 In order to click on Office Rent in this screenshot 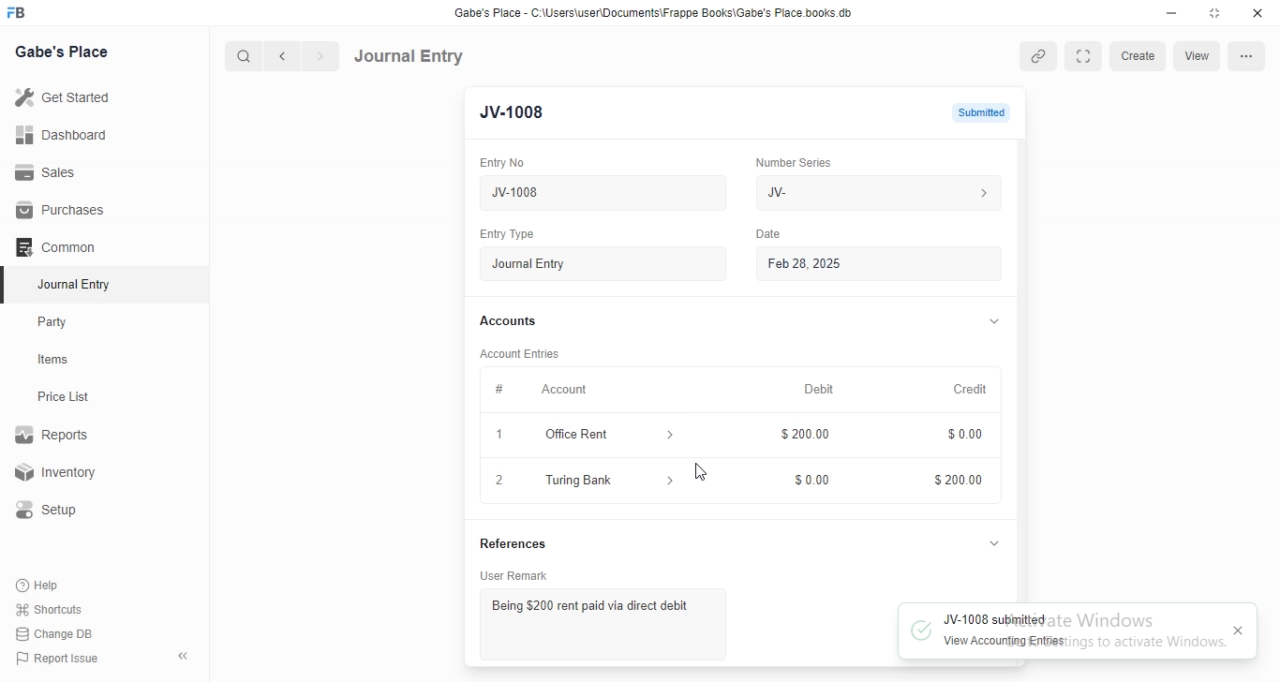, I will do `click(586, 434)`.